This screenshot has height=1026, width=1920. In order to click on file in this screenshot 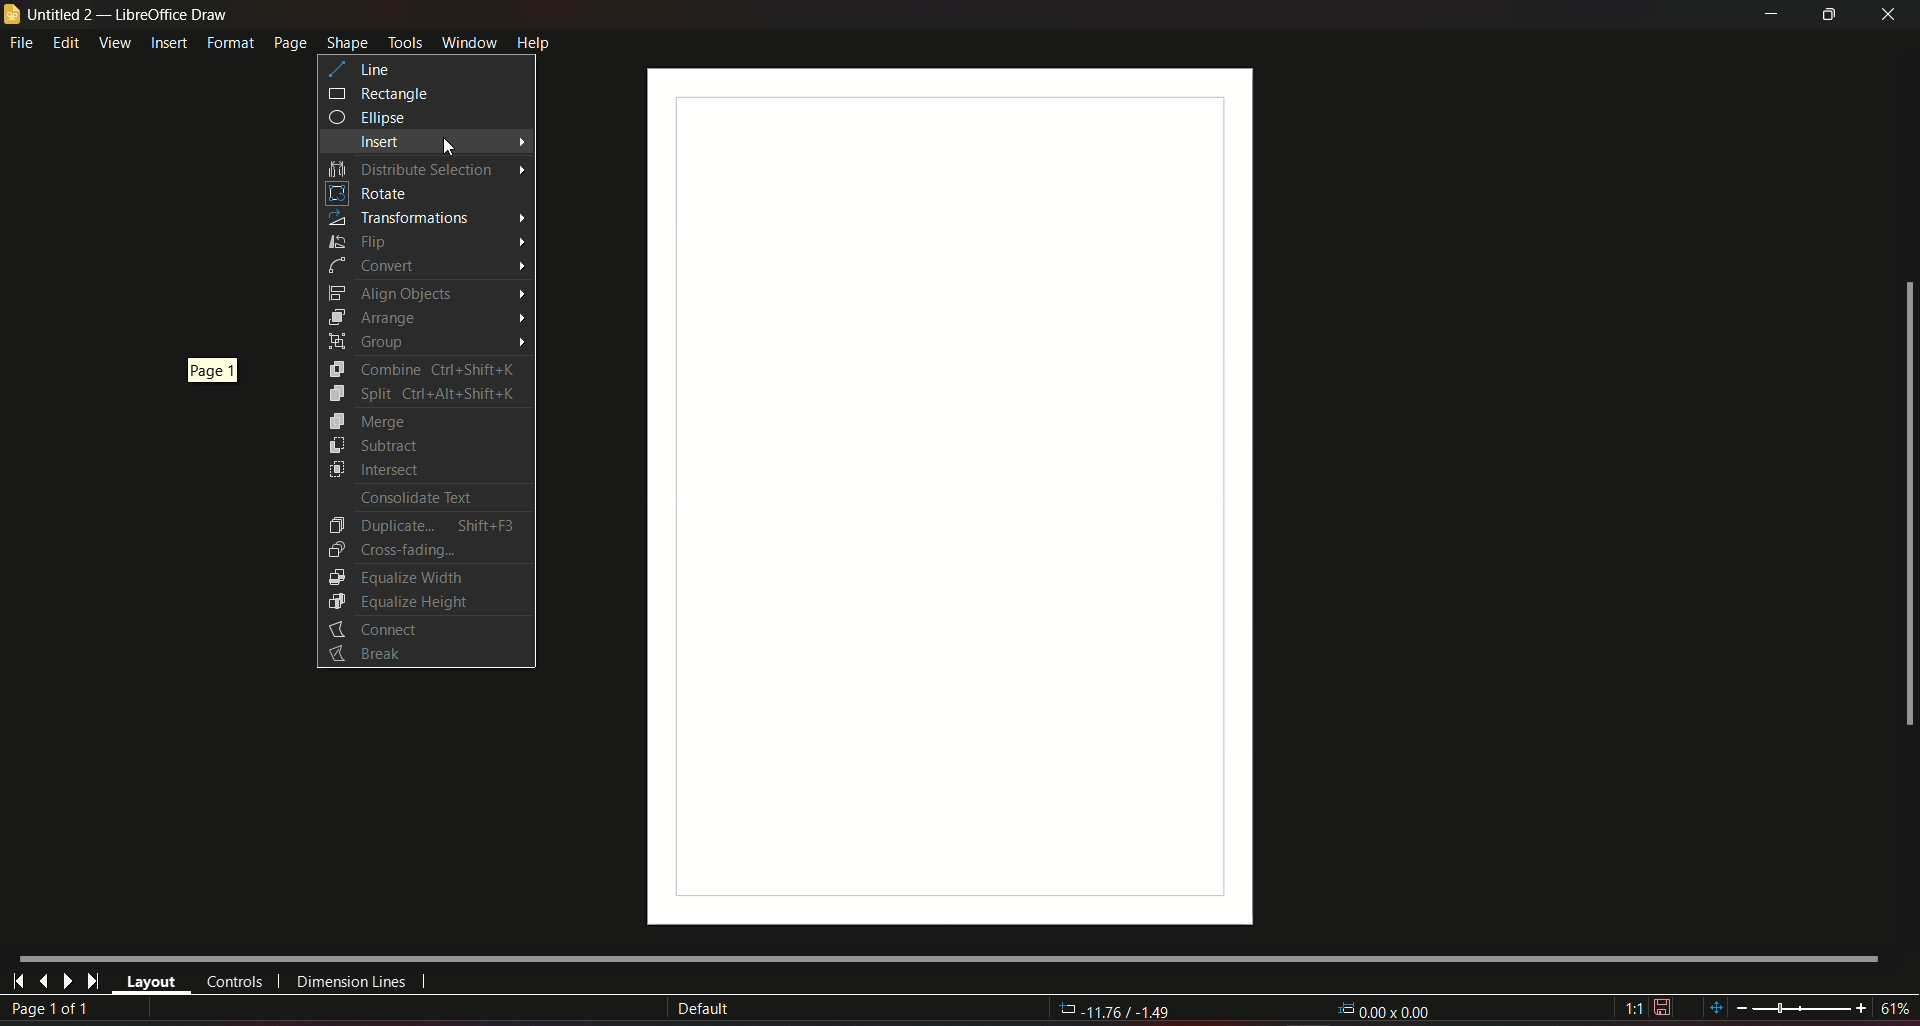, I will do `click(23, 44)`.